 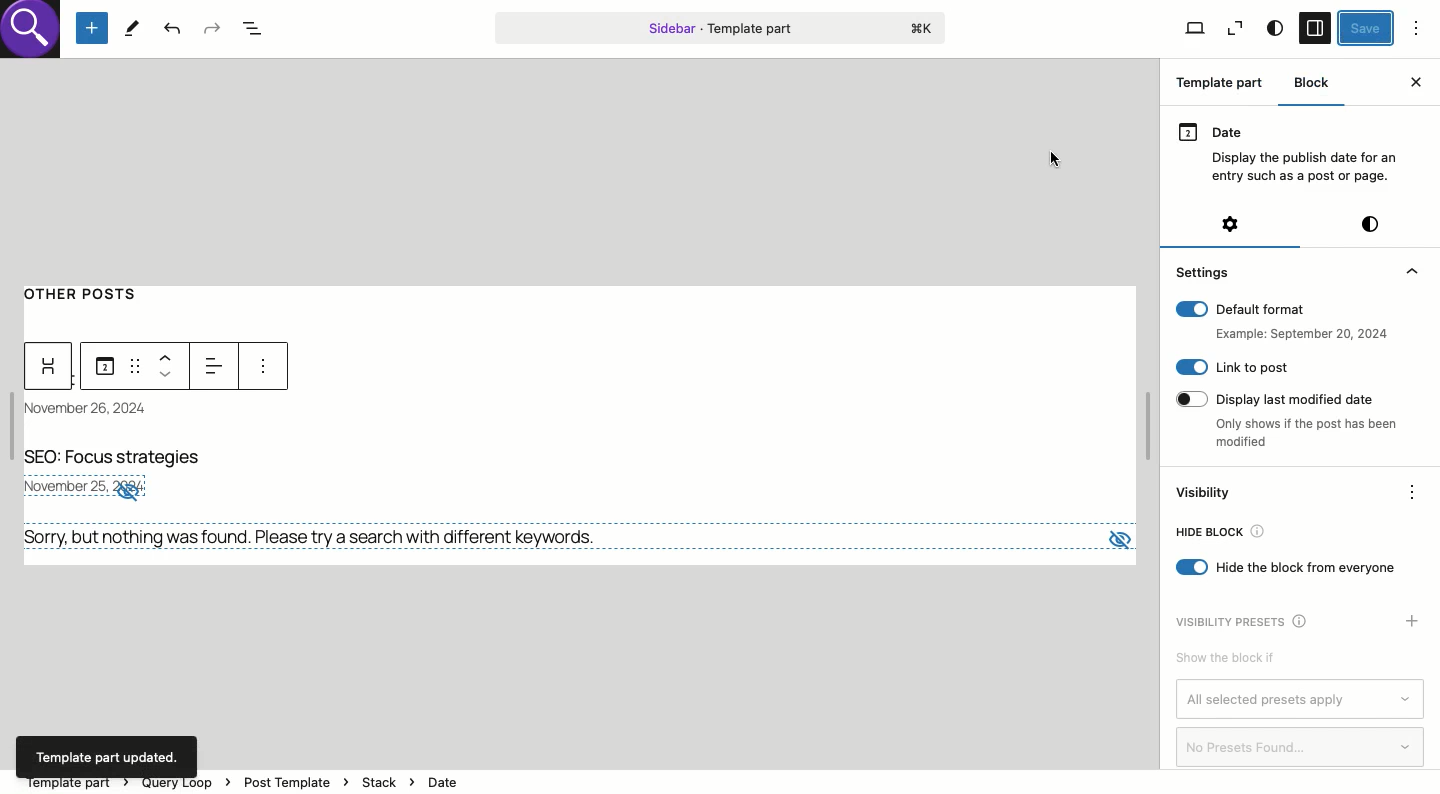 What do you see at coordinates (1194, 29) in the screenshot?
I see `View` at bounding box center [1194, 29].